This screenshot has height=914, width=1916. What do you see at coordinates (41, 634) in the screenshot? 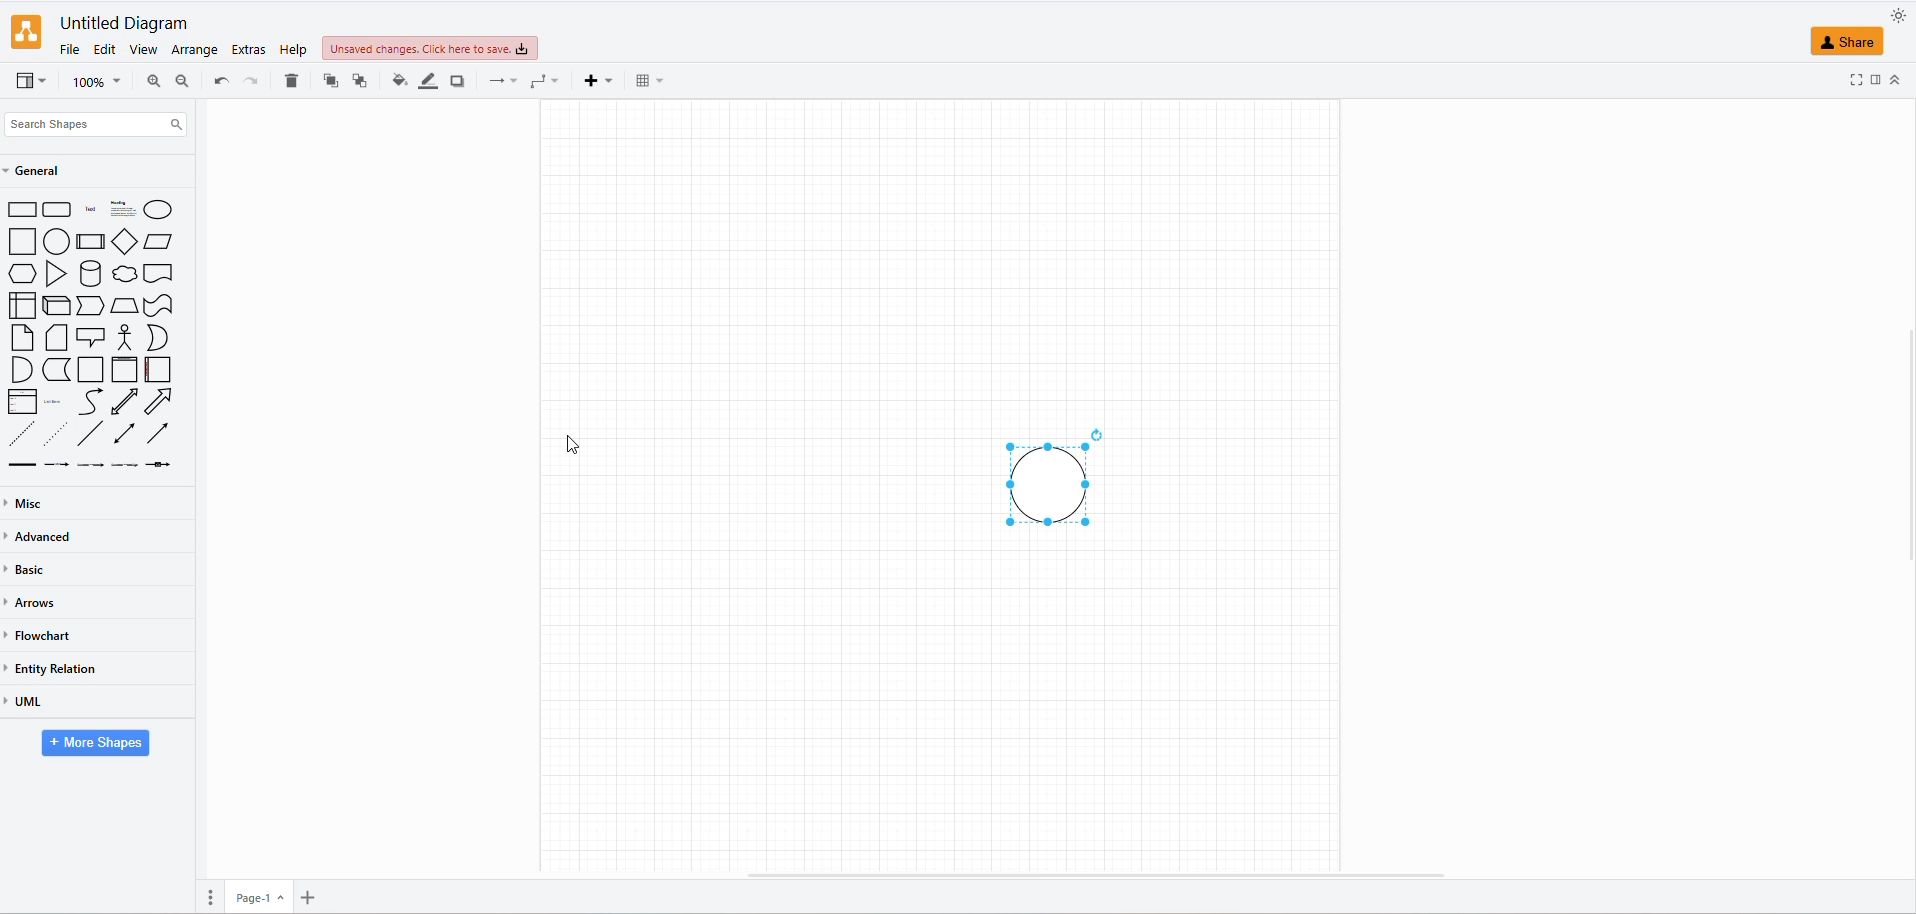
I see `FLOWCHART` at bounding box center [41, 634].